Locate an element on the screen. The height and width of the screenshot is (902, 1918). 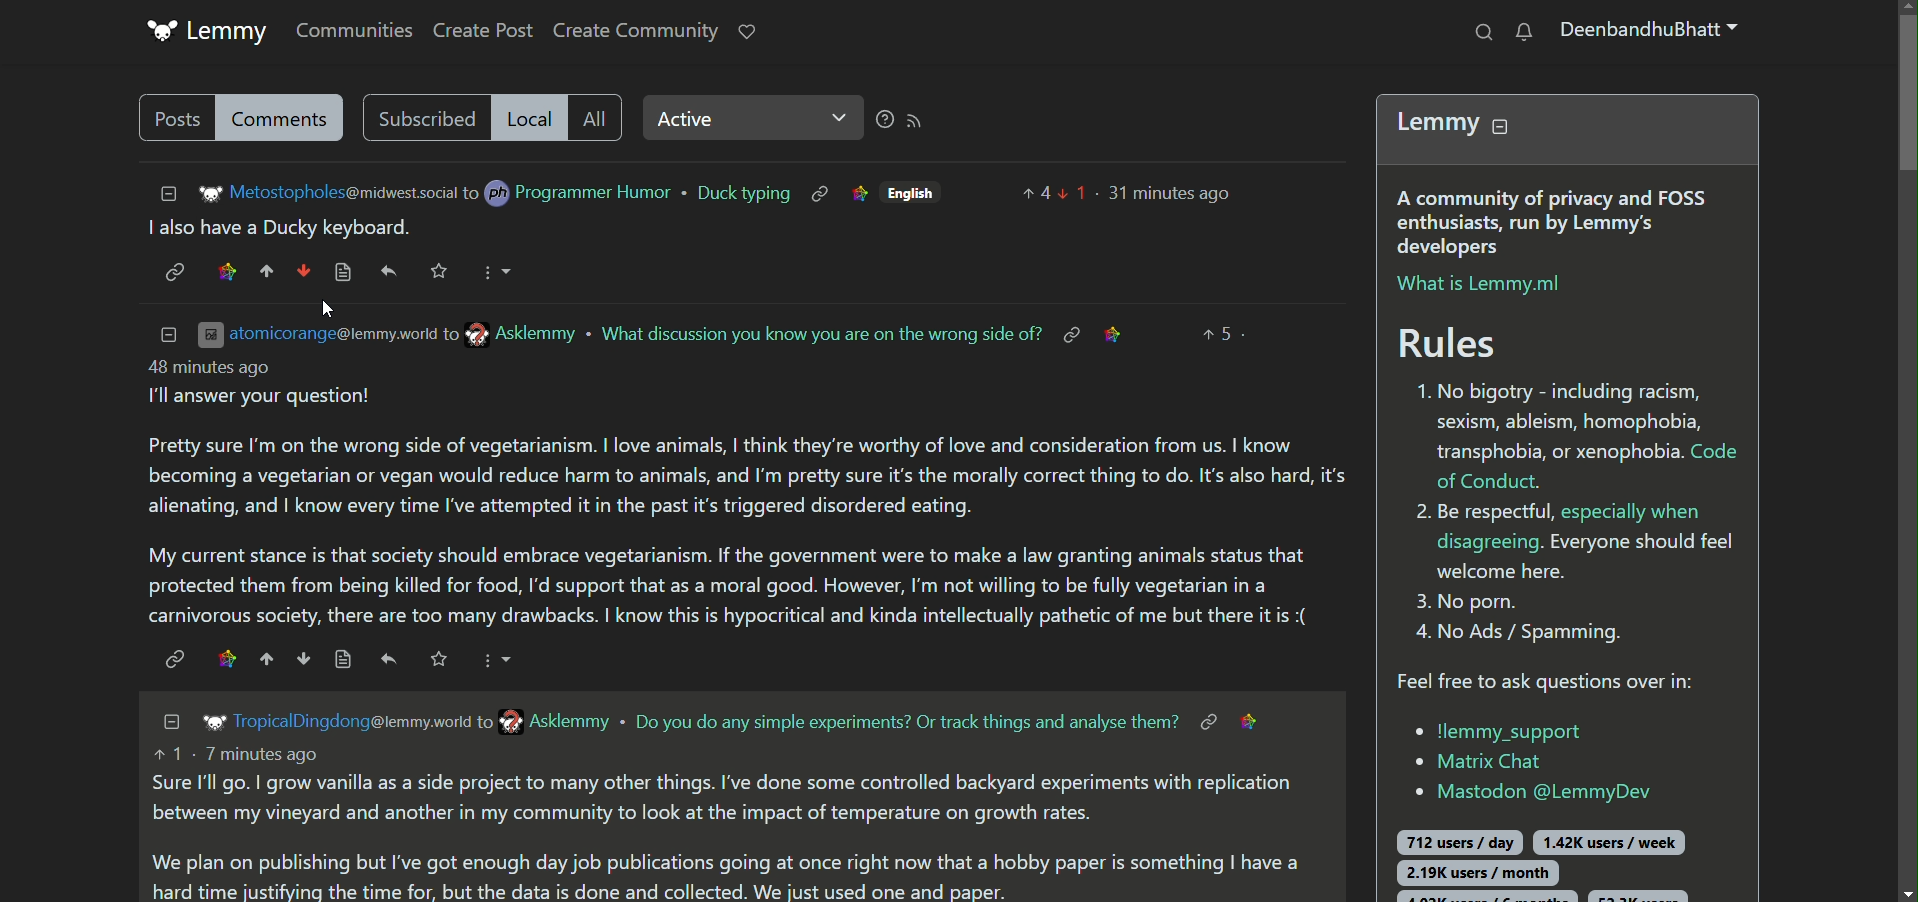
status is located at coordinates (746, 121).